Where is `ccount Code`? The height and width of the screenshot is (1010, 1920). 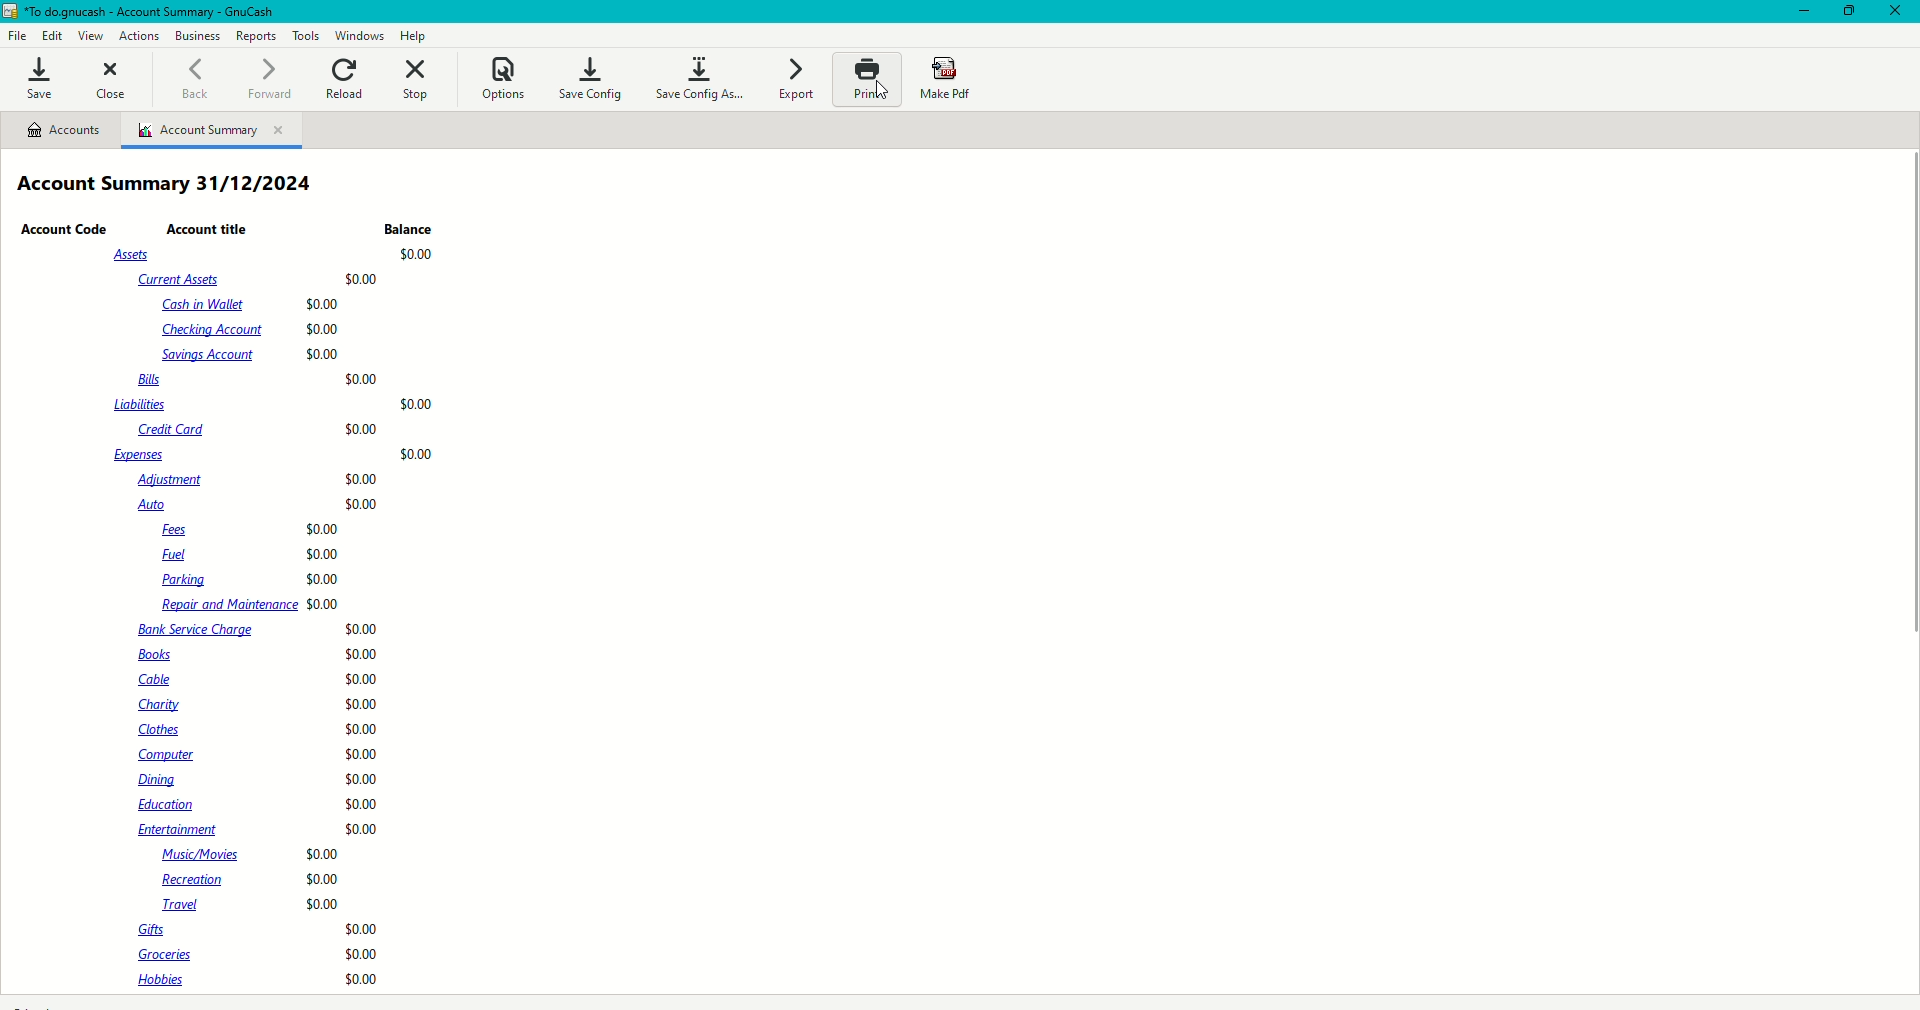 ccount Code is located at coordinates (65, 230).